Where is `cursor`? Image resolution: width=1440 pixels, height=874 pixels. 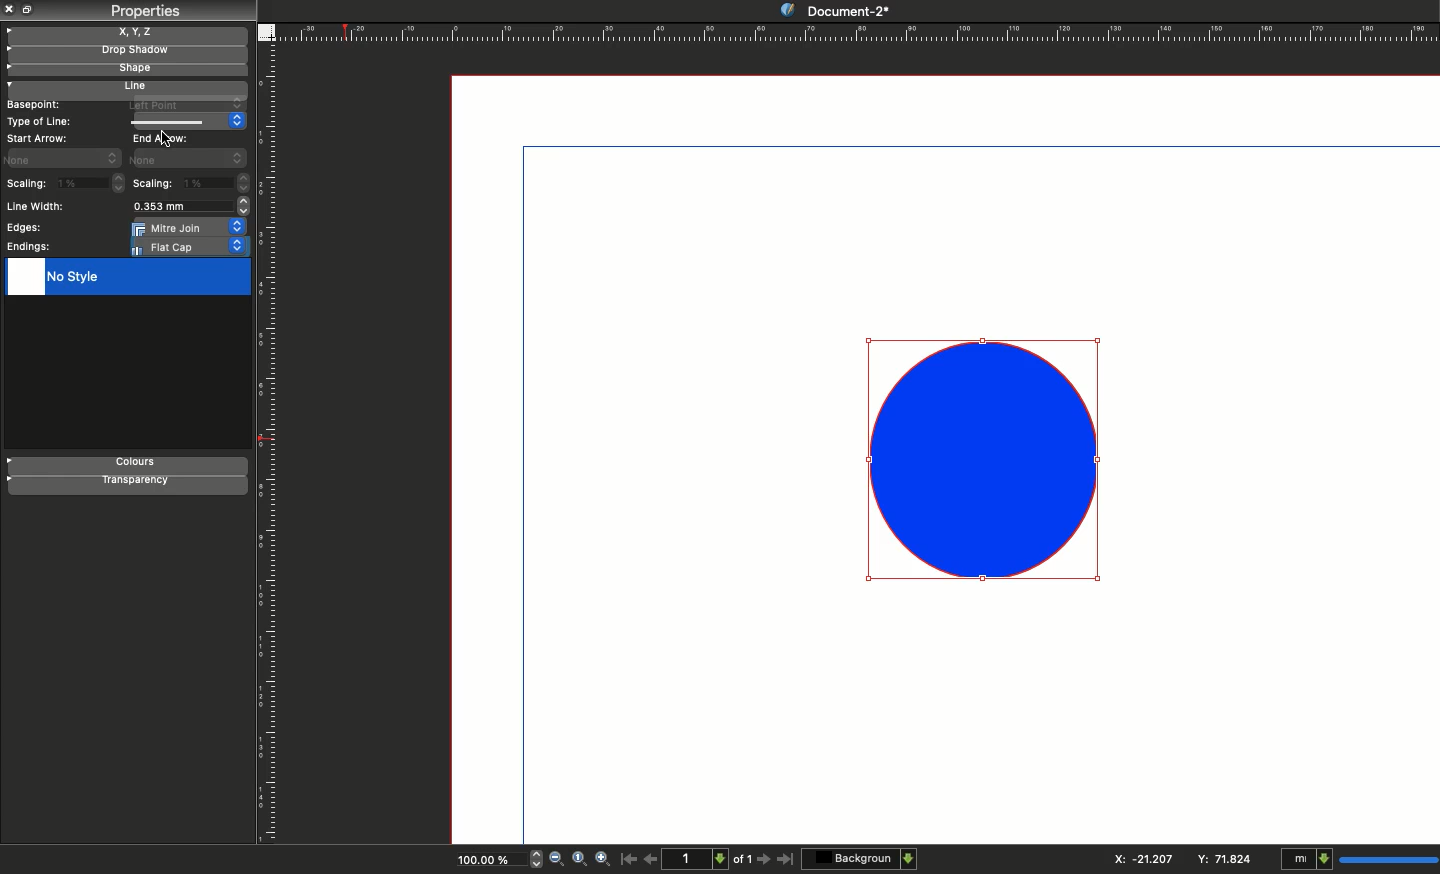 cursor is located at coordinates (168, 139).